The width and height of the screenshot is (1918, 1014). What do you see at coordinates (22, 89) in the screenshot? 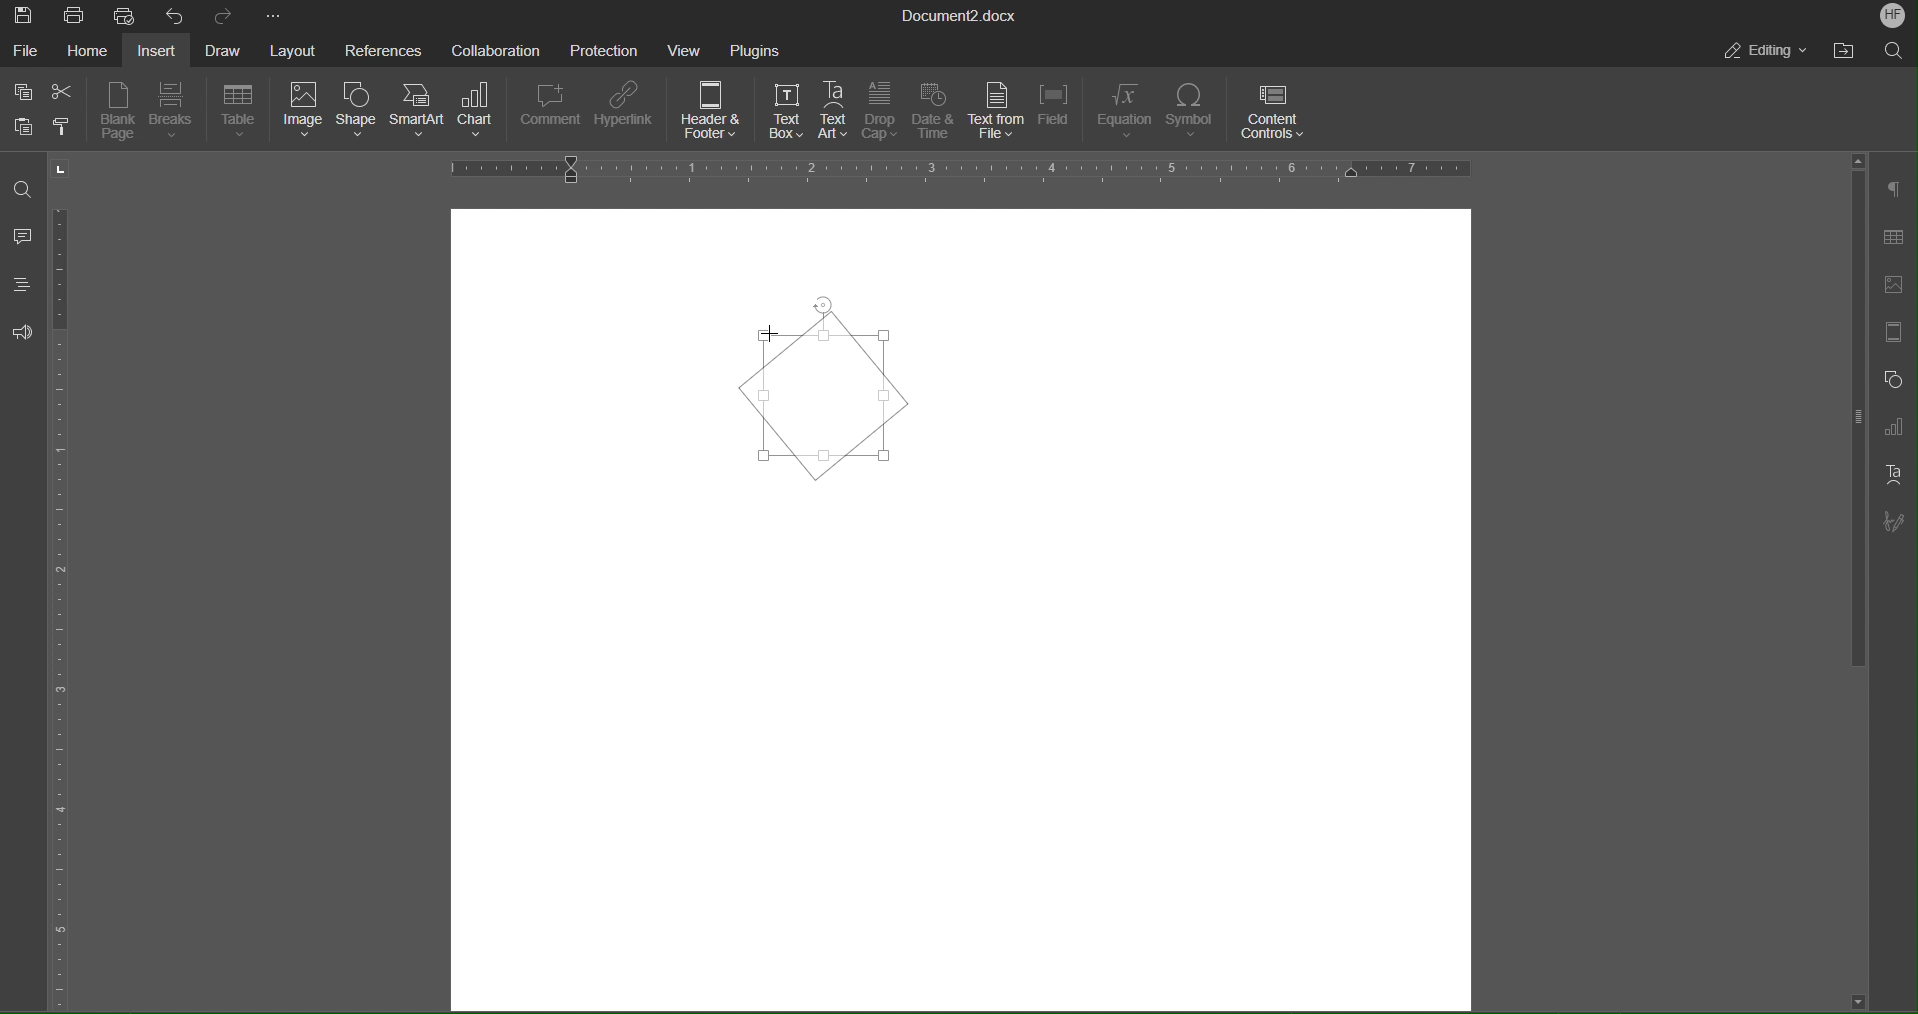
I see `Copy` at bounding box center [22, 89].